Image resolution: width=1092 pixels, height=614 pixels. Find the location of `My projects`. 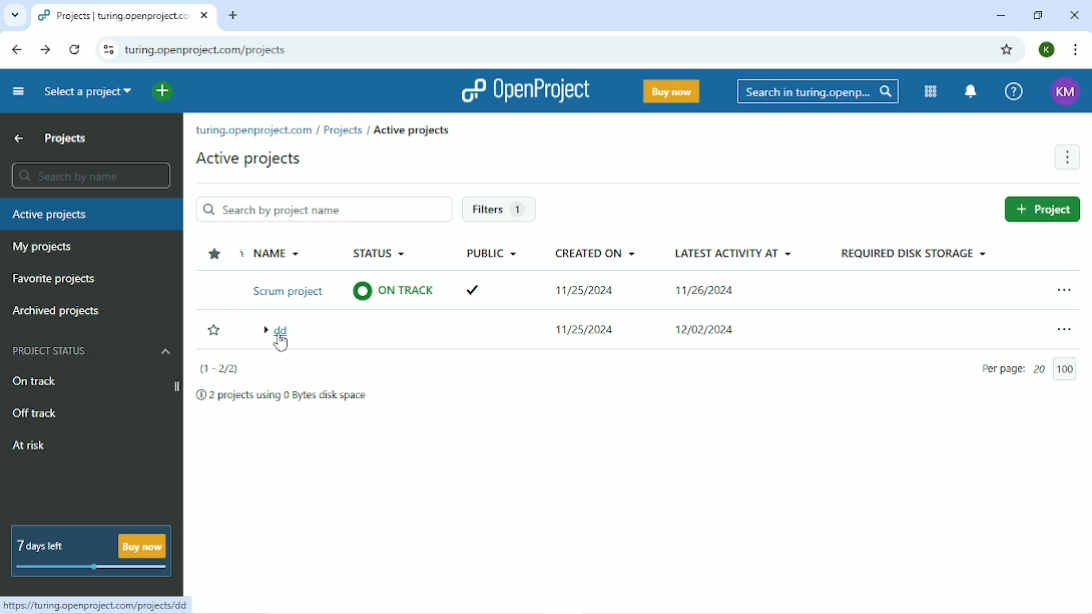

My projects is located at coordinates (42, 249).